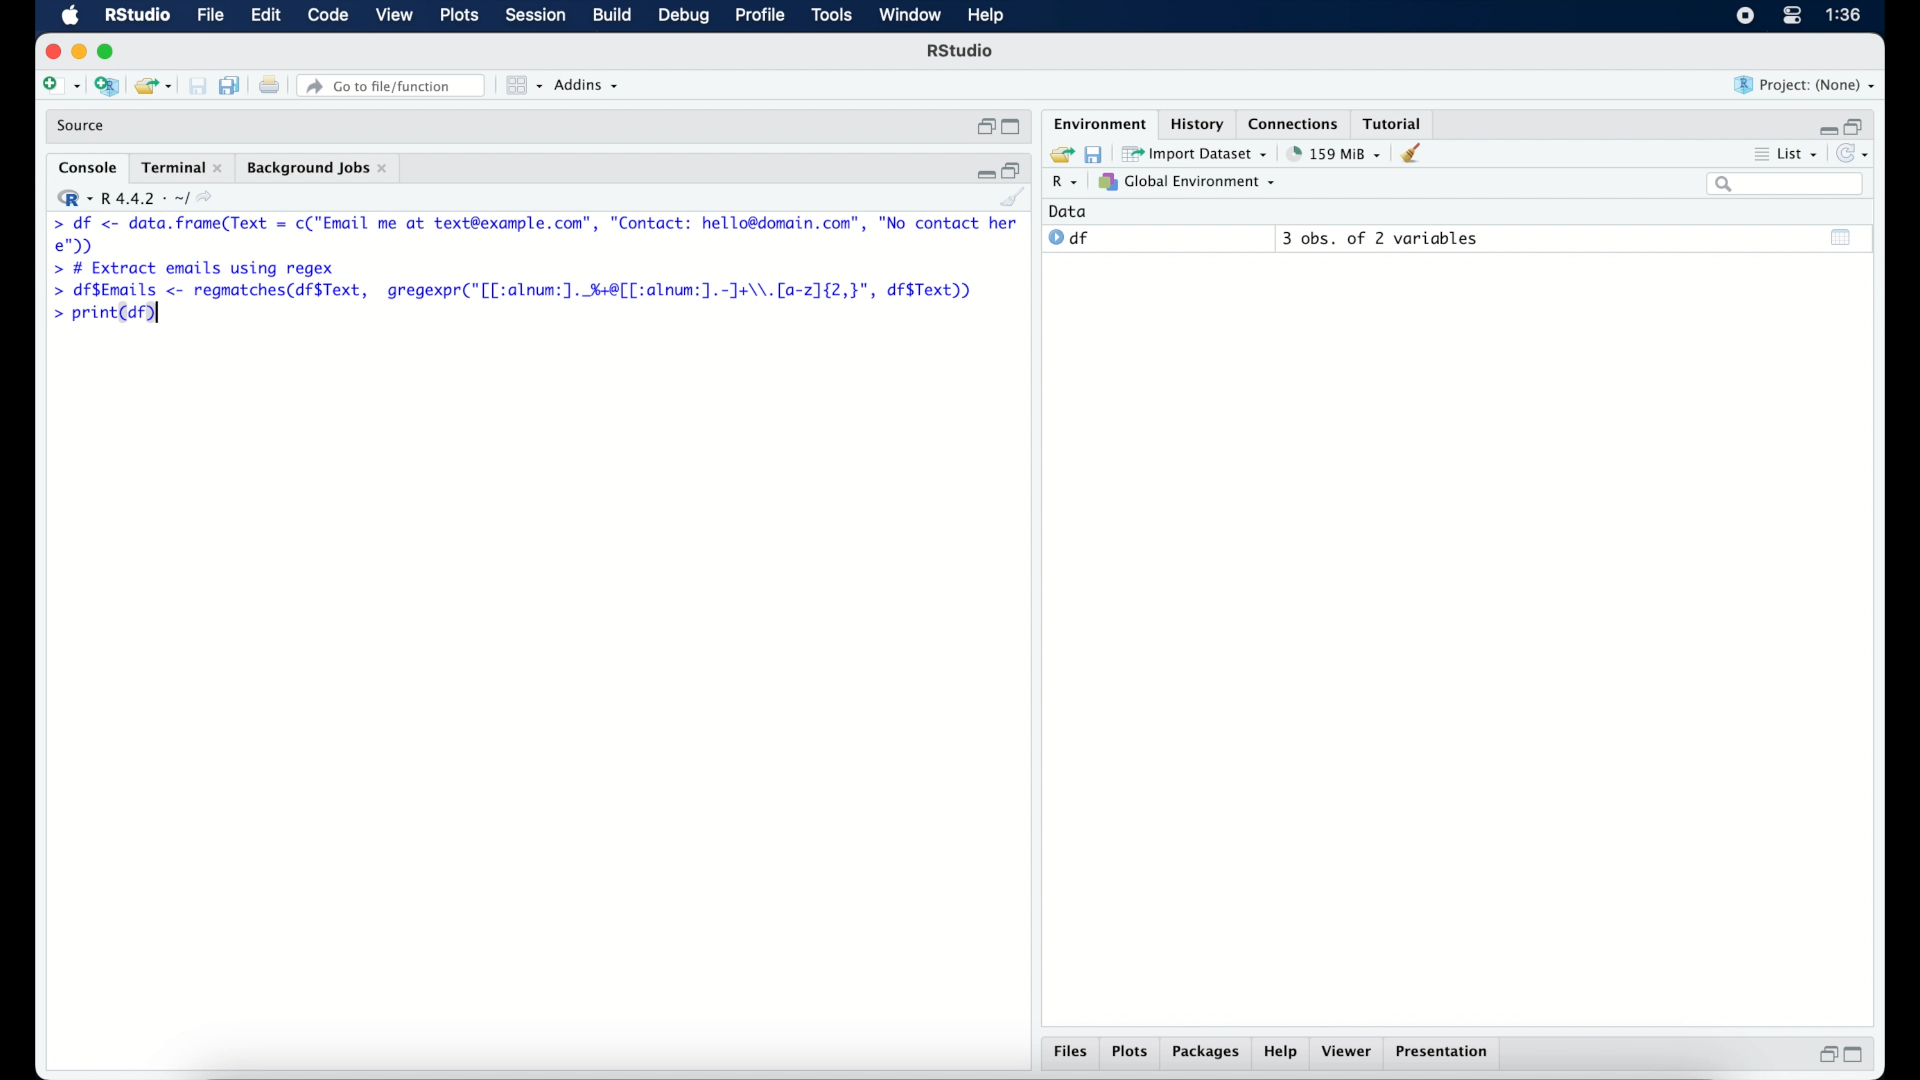 This screenshot has width=1920, height=1080. What do you see at coordinates (1098, 154) in the screenshot?
I see `save` at bounding box center [1098, 154].